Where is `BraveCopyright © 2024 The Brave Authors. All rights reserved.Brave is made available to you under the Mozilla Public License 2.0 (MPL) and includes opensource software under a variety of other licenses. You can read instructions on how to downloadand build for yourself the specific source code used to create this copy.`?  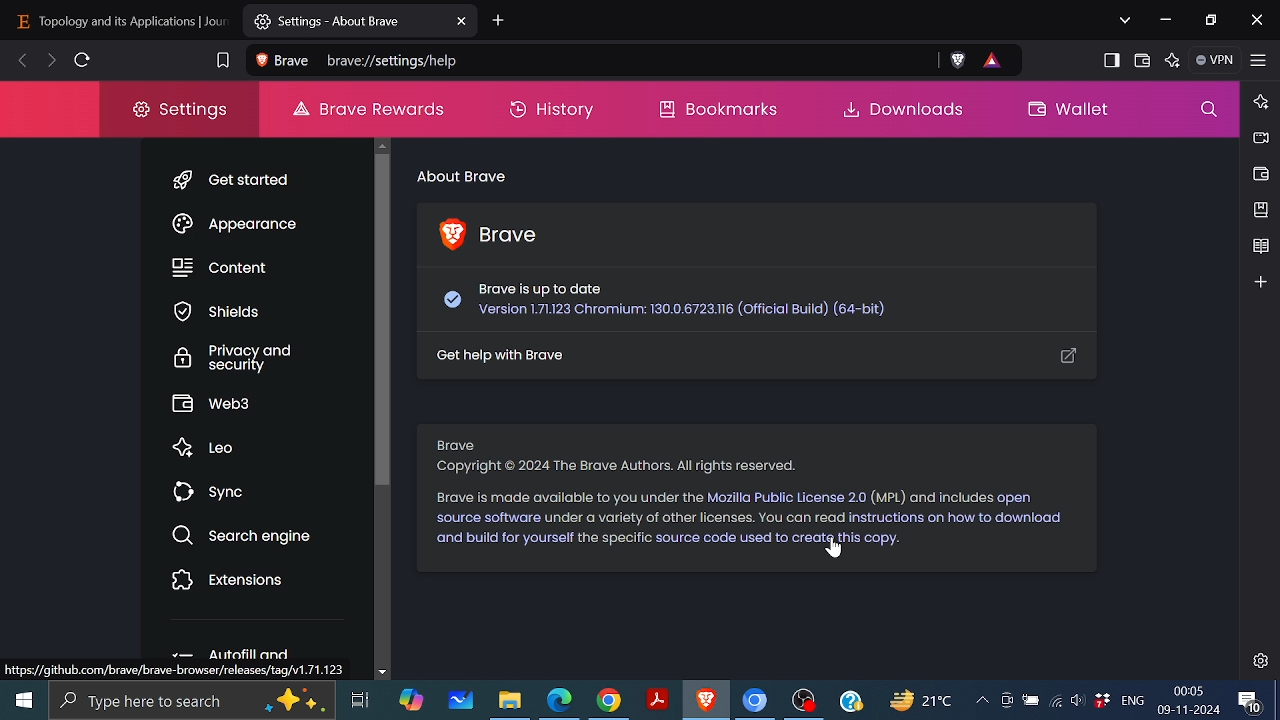
BraveCopyright © 2024 The Brave Authors. All rights reserved.Brave is made available to you under the Mozilla Public License 2.0 (MPL) and includes opensource software under a variety of other licenses. You can read instructions on how to downloadand build for yourself the specific source code used to create this copy. is located at coordinates (748, 487).